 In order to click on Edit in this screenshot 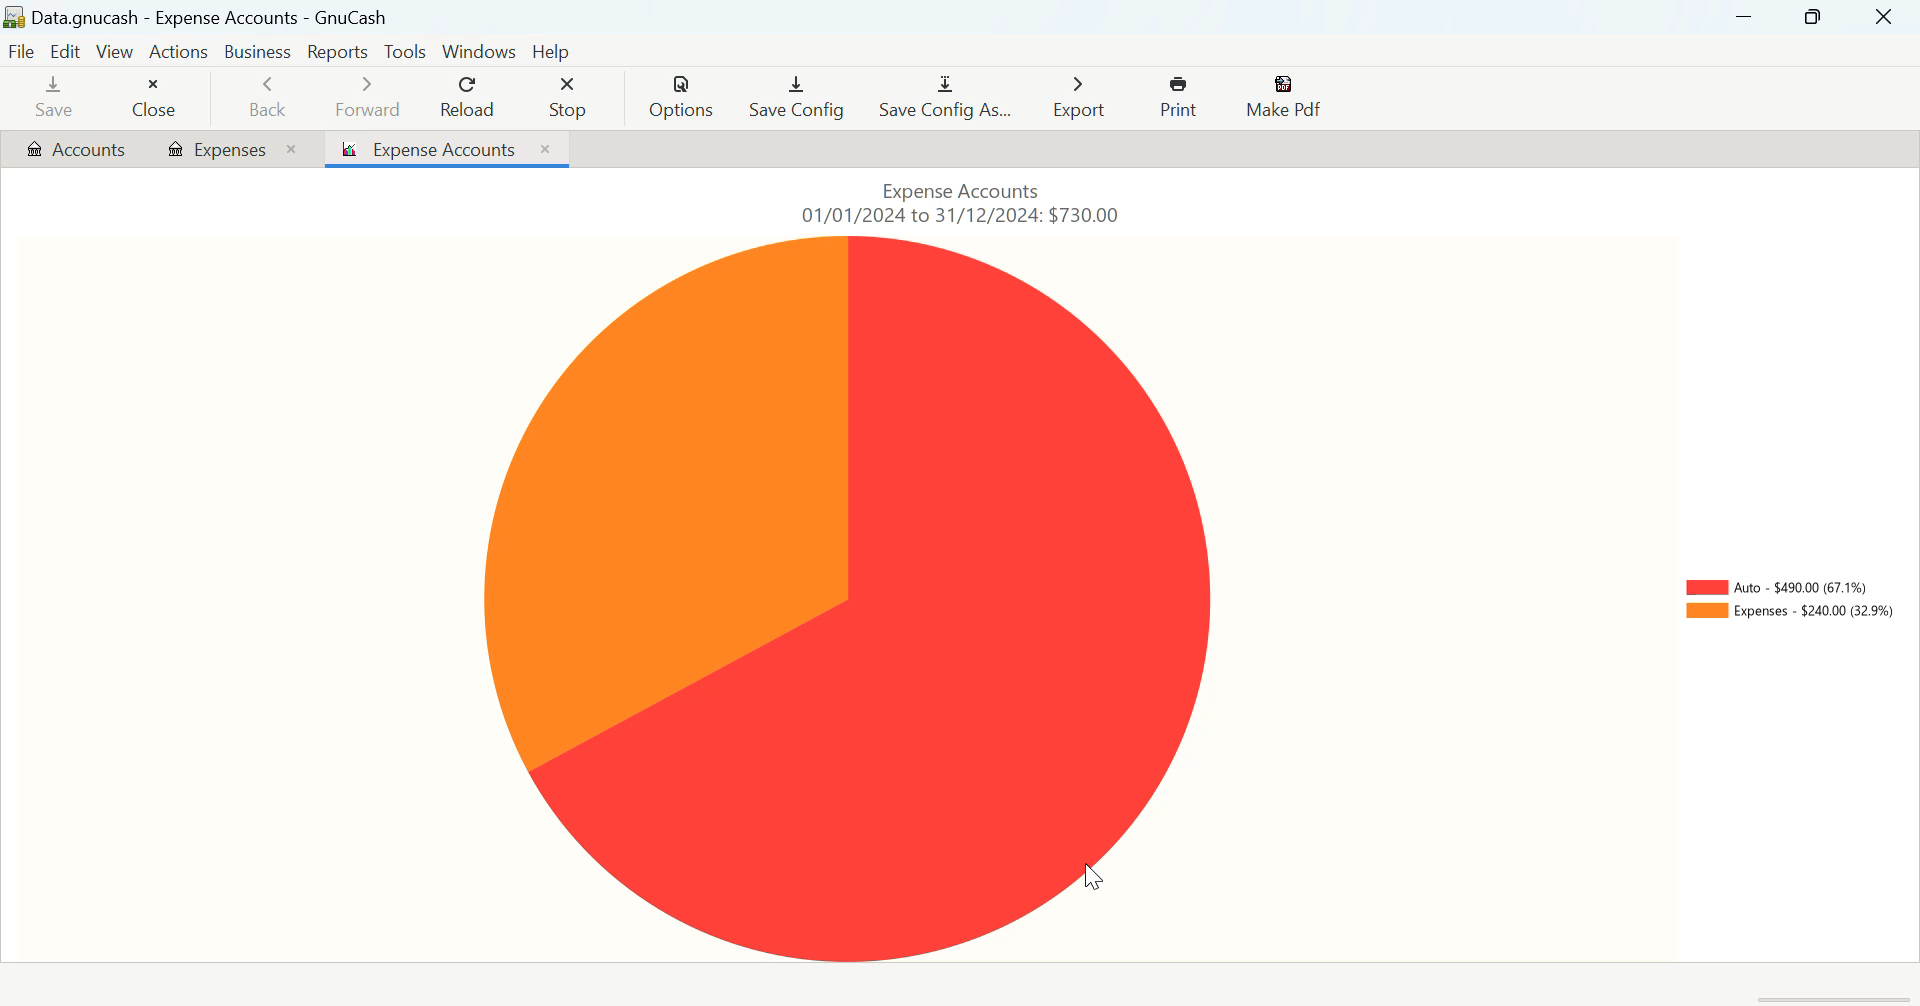, I will do `click(67, 50)`.